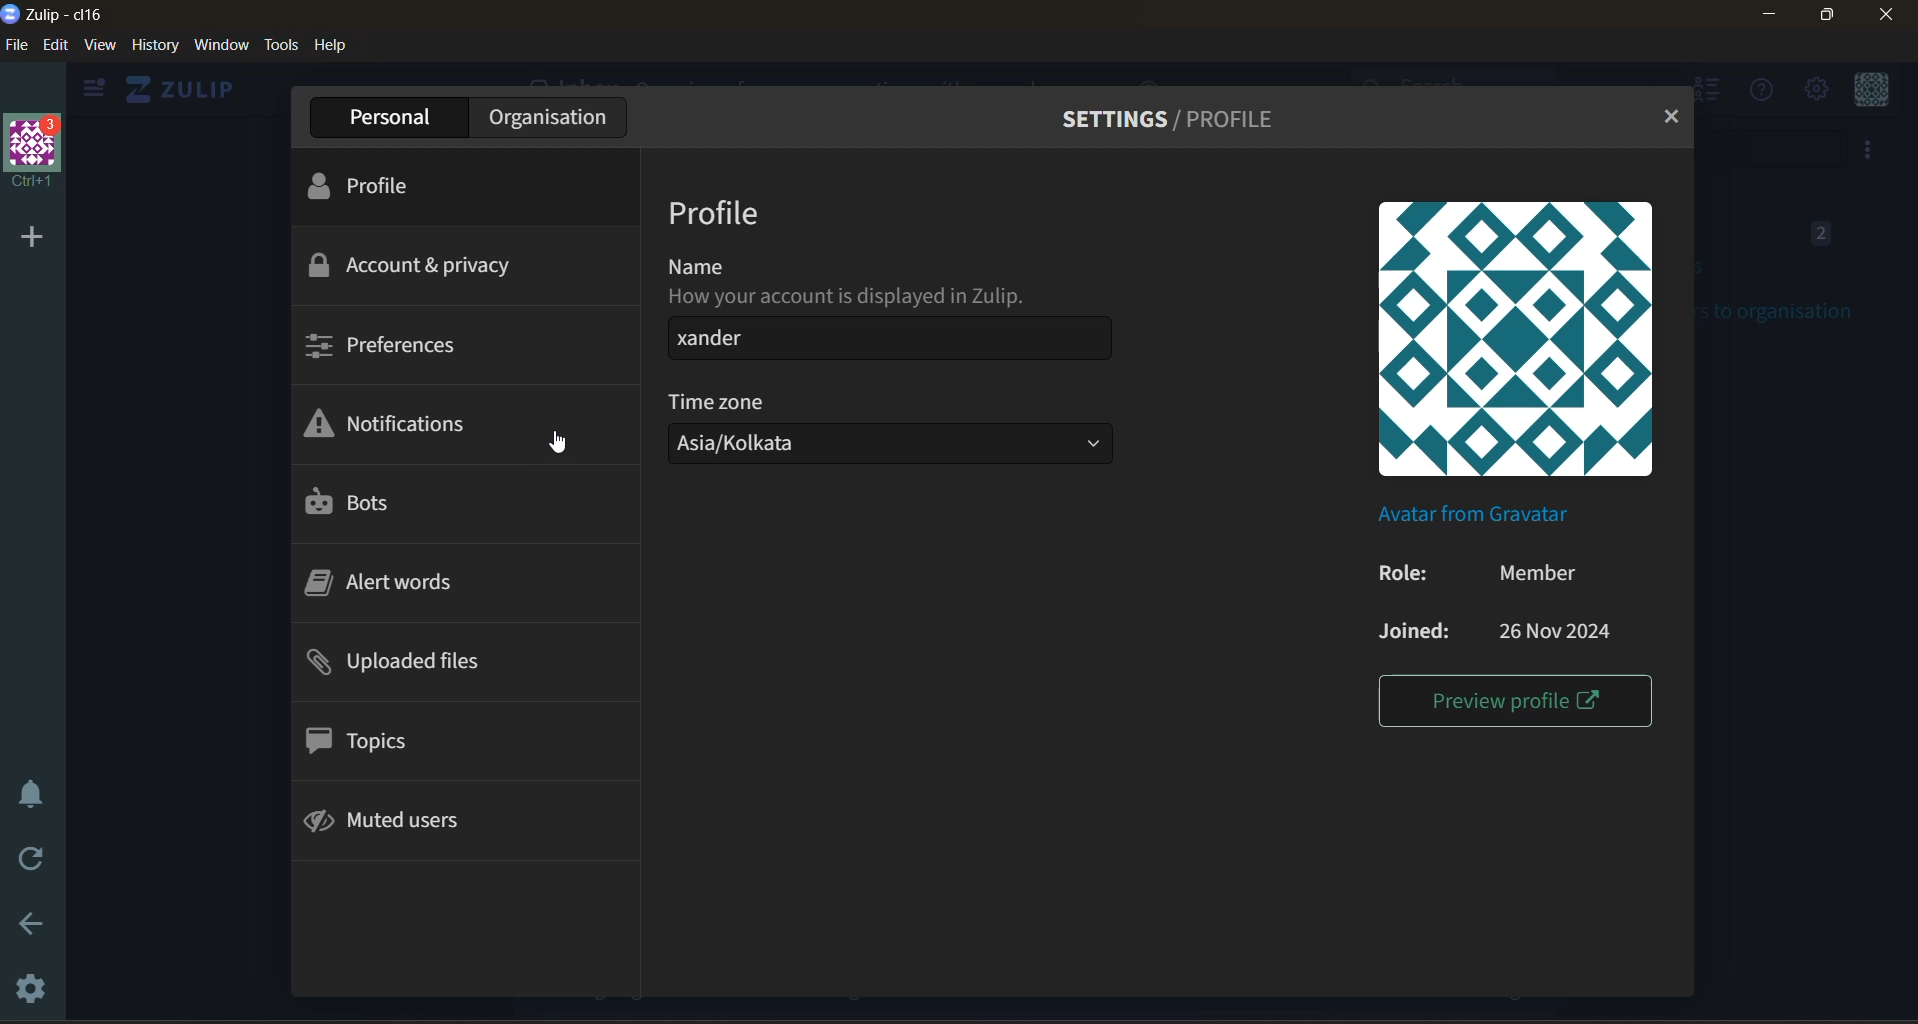 The image size is (1918, 1024). I want to click on account and privacy, so click(419, 264).